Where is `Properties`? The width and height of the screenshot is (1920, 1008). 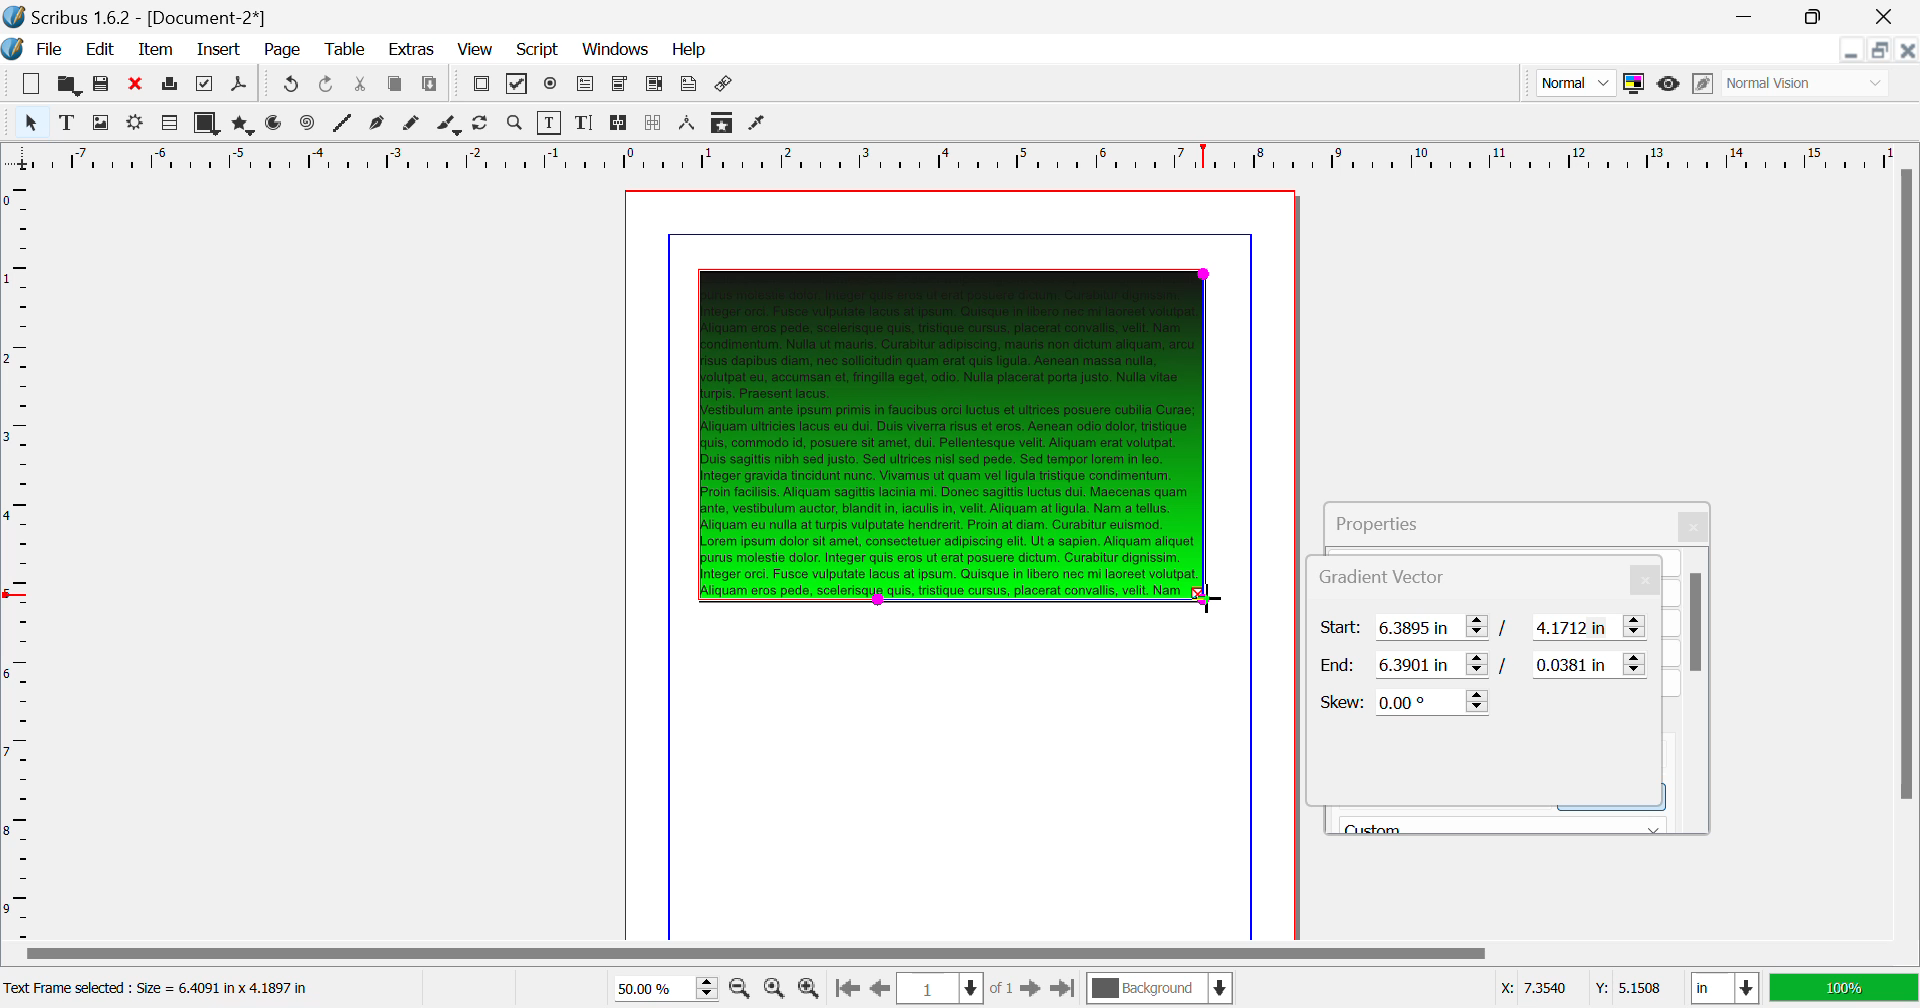
Properties is located at coordinates (1399, 520).